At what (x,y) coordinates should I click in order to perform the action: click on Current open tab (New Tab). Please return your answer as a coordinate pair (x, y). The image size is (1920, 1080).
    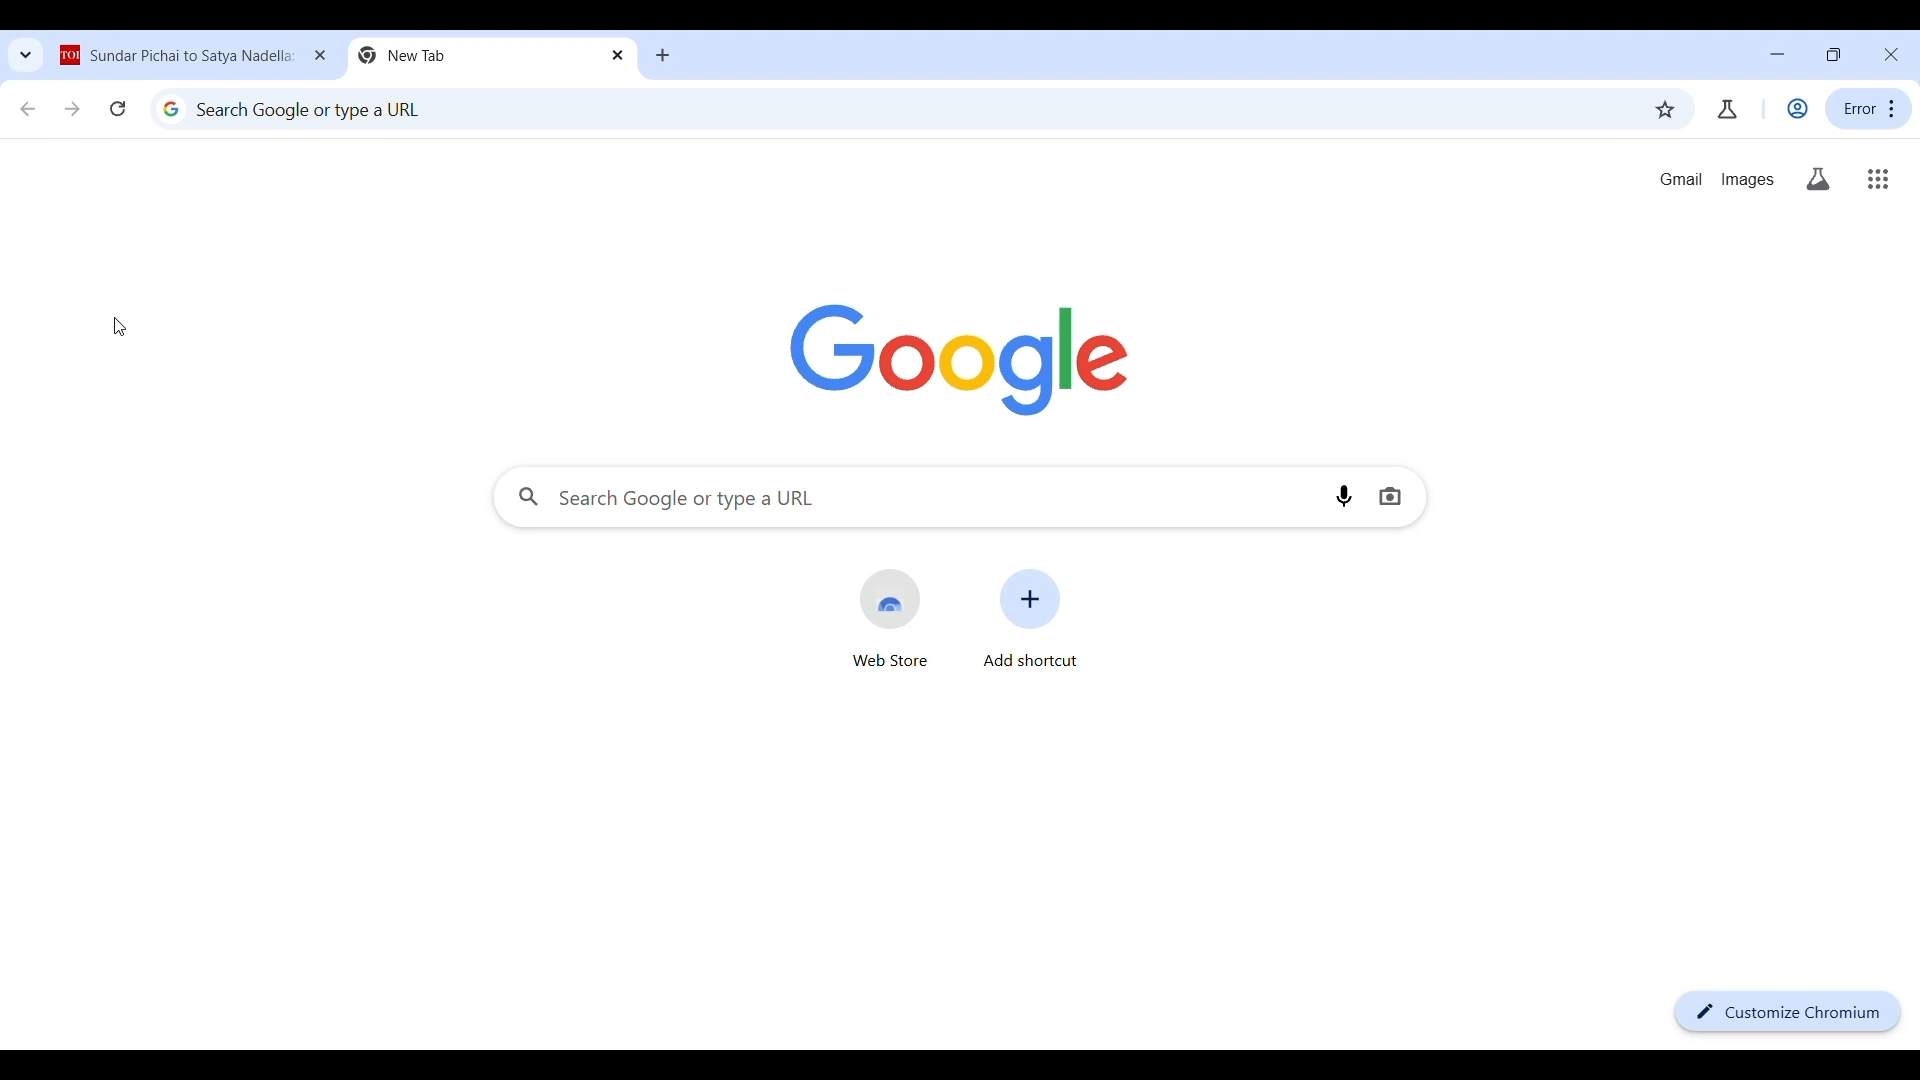
    Looking at the image, I should click on (478, 52).